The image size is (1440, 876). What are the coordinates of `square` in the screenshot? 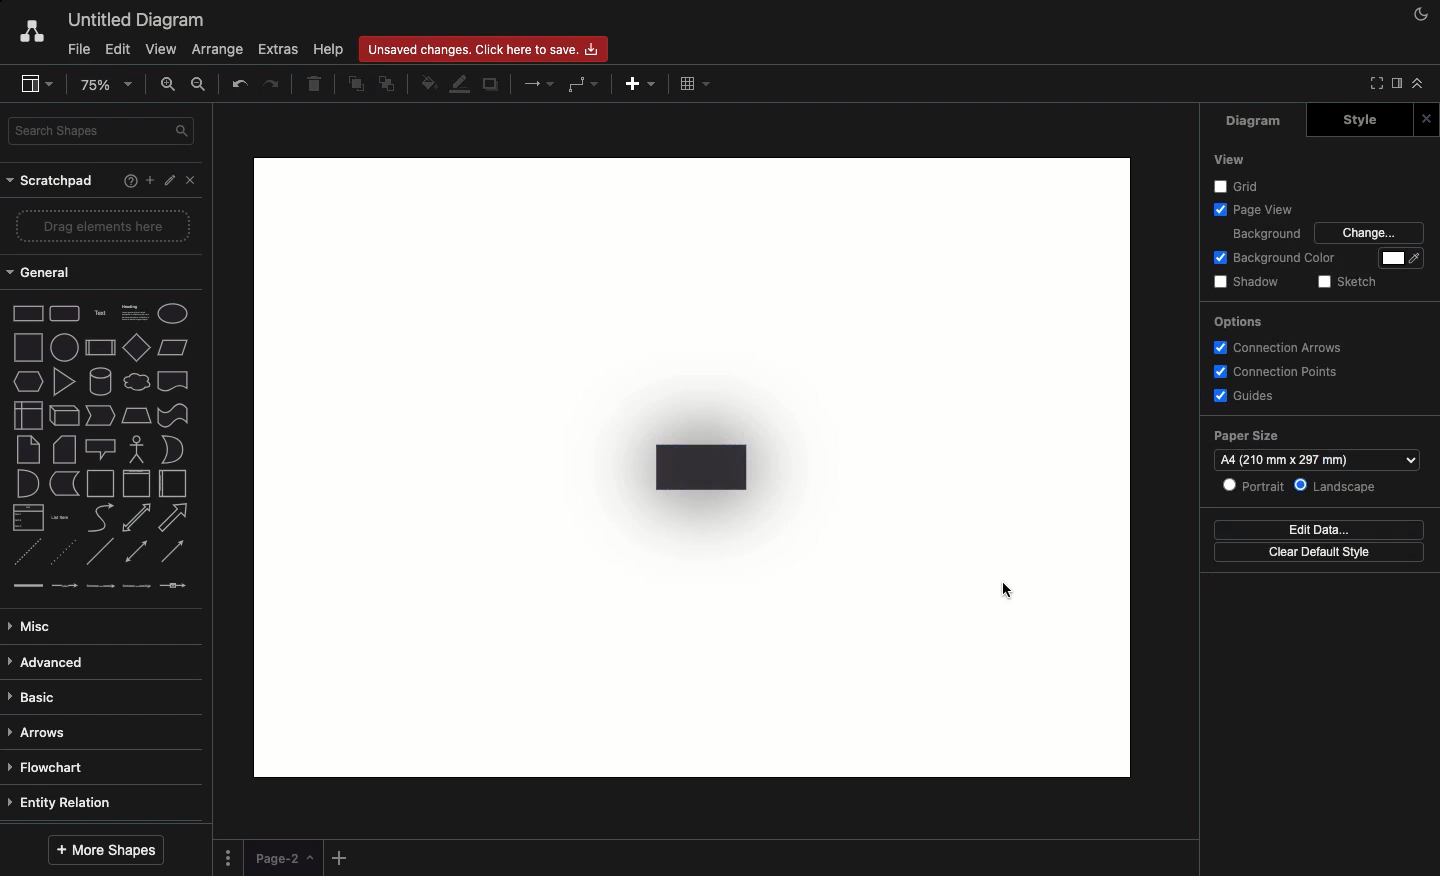 It's located at (30, 347).